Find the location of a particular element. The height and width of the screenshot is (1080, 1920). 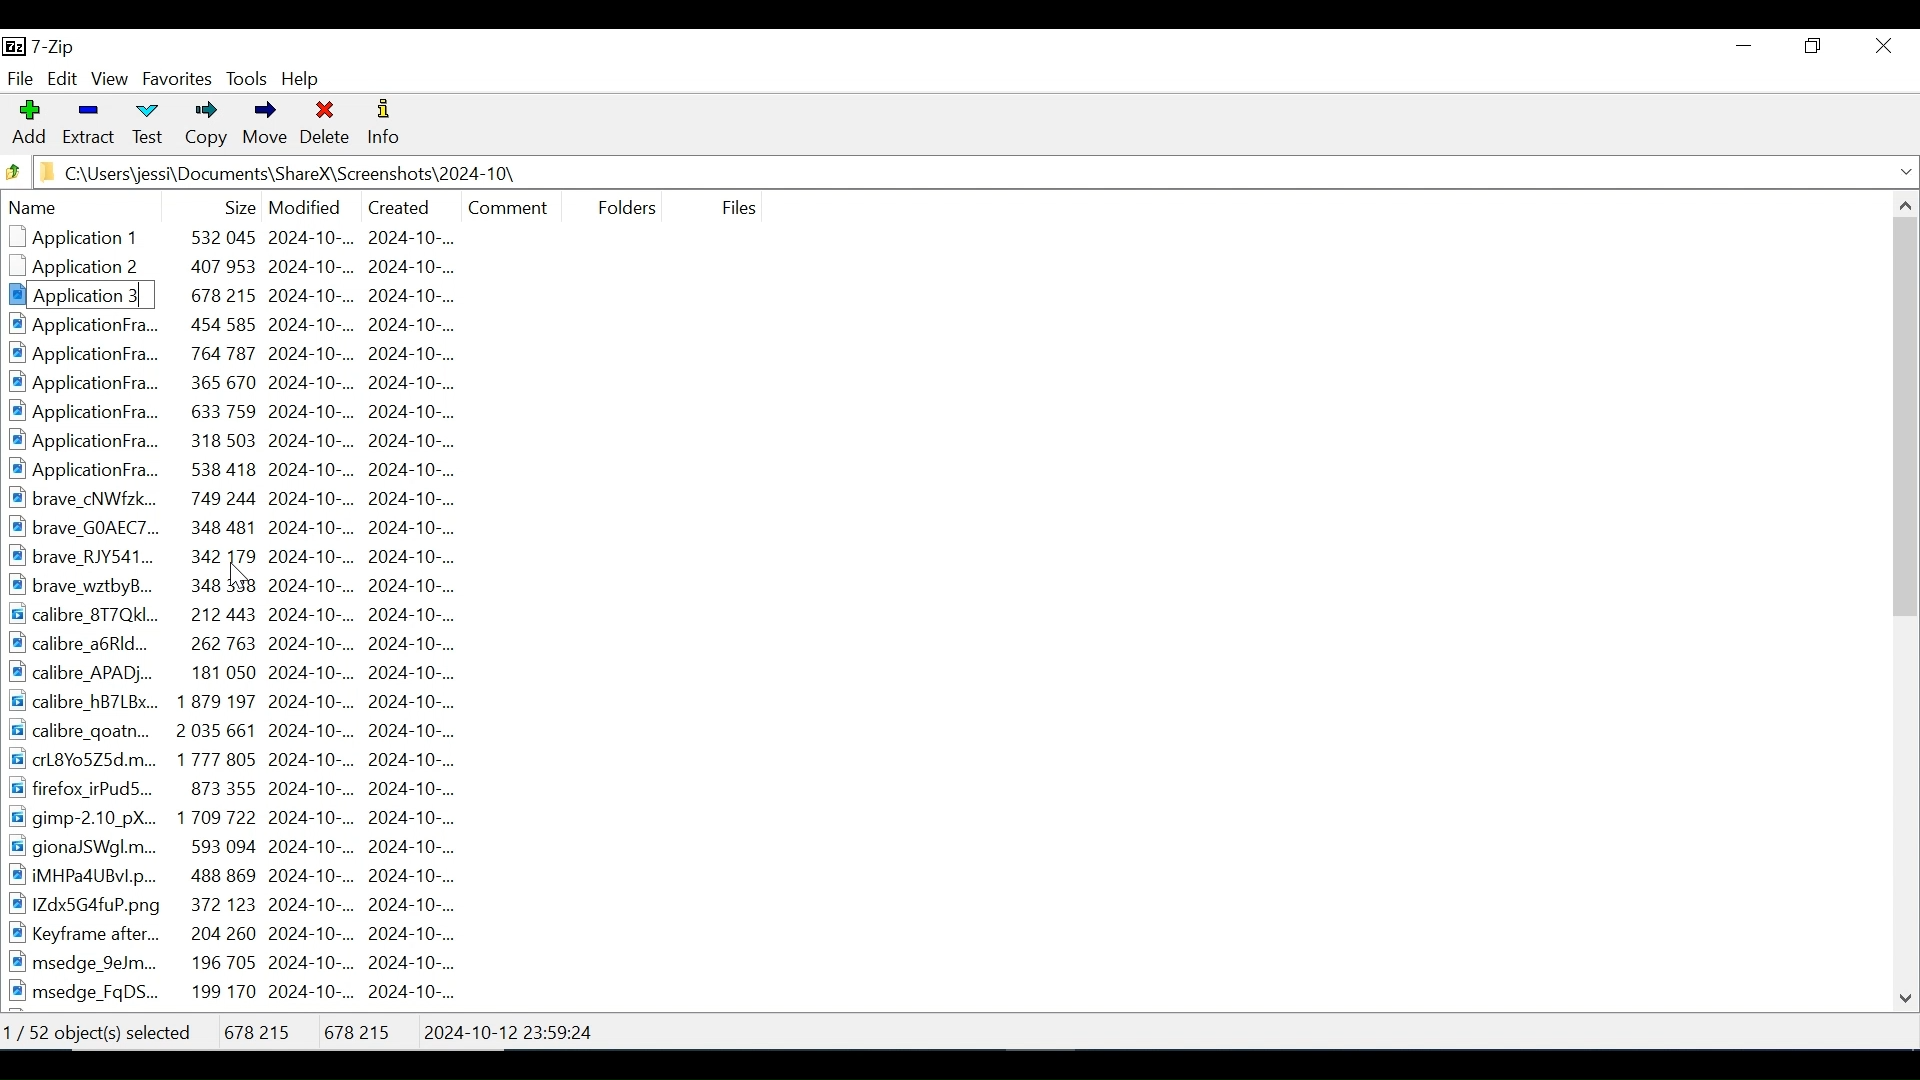

Click to Browse back is located at coordinates (13, 173).